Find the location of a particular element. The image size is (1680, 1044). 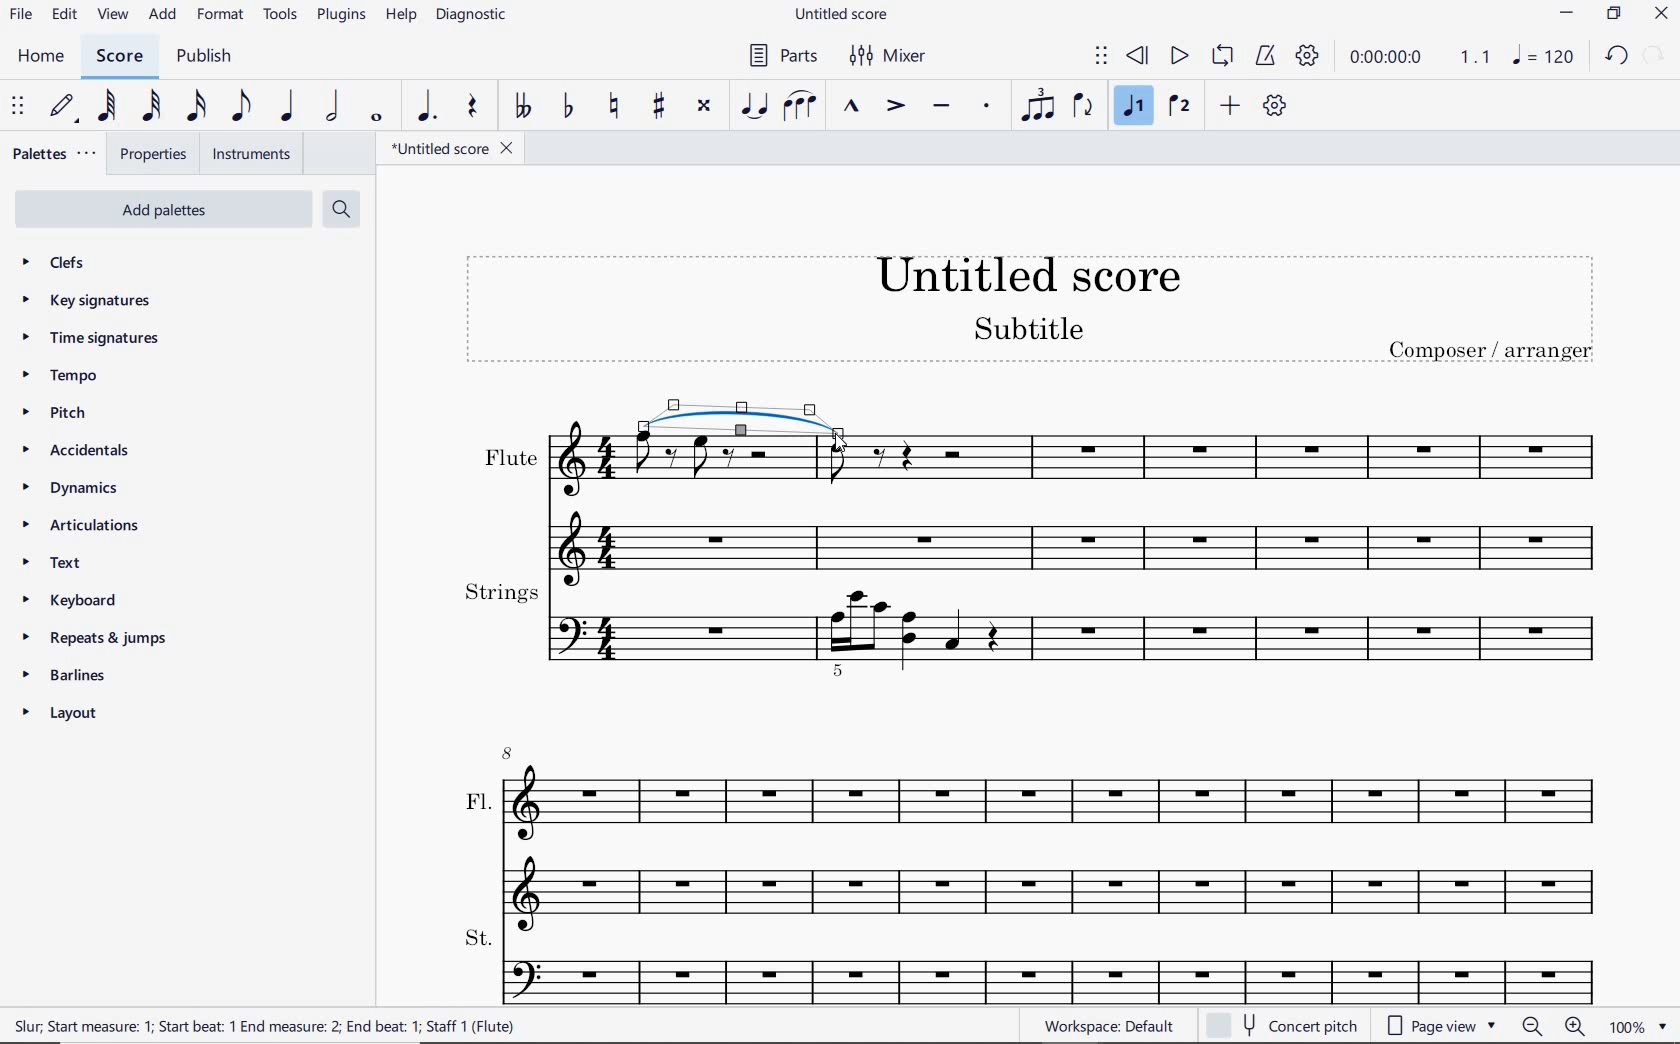

Flute is located at coordinates (1037, 506).